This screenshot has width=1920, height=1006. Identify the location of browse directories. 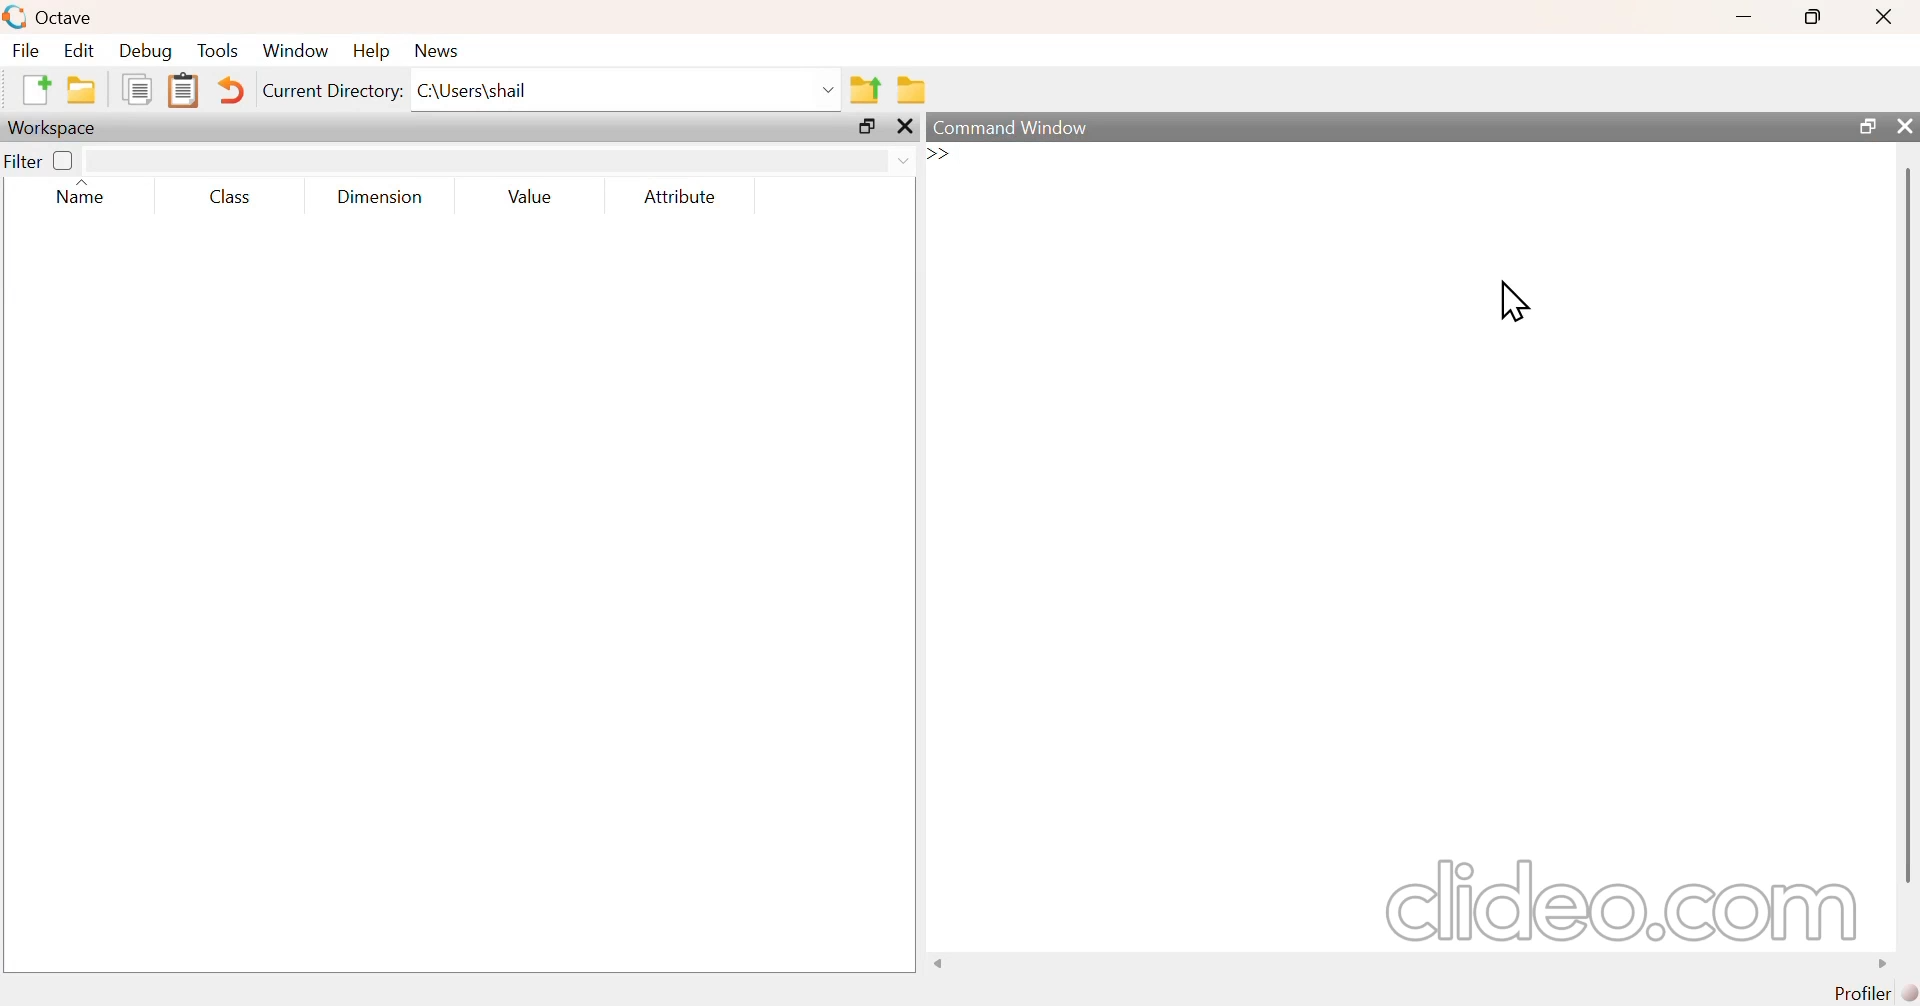
(915, 91).